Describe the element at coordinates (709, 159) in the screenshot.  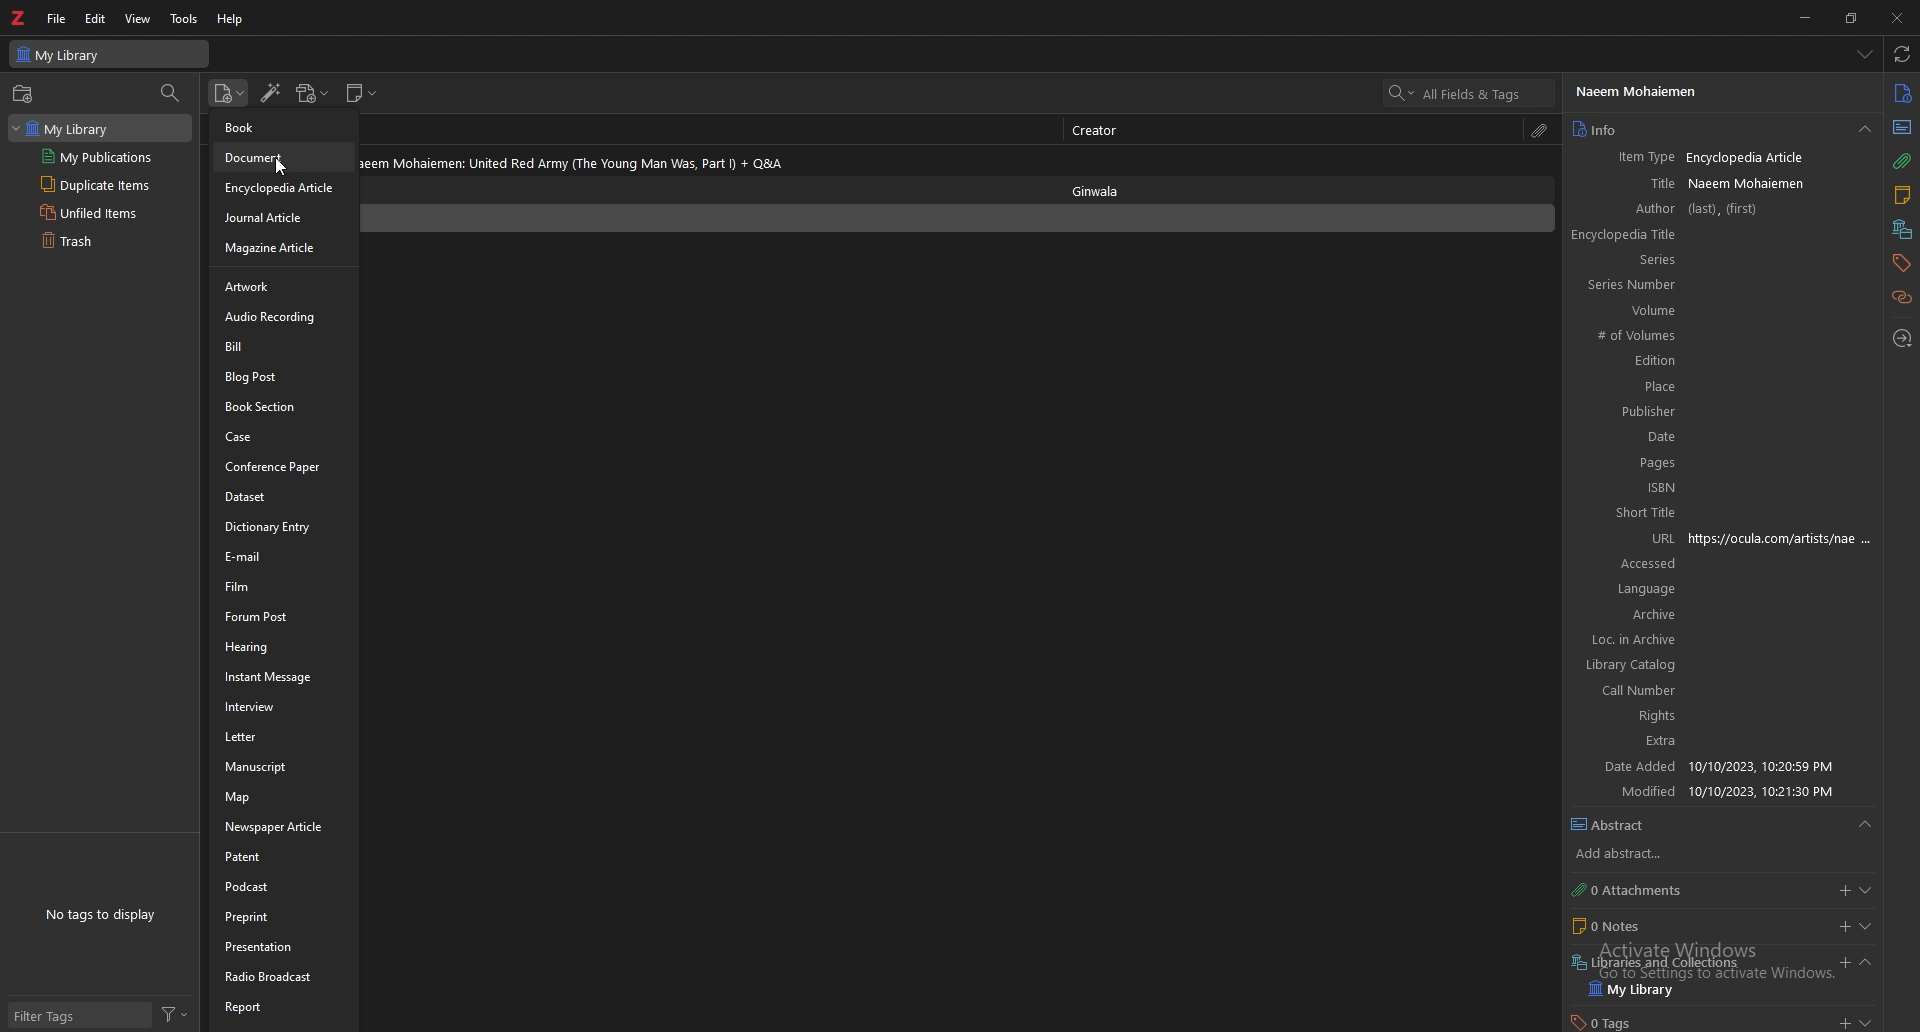
I see `item` at that location.